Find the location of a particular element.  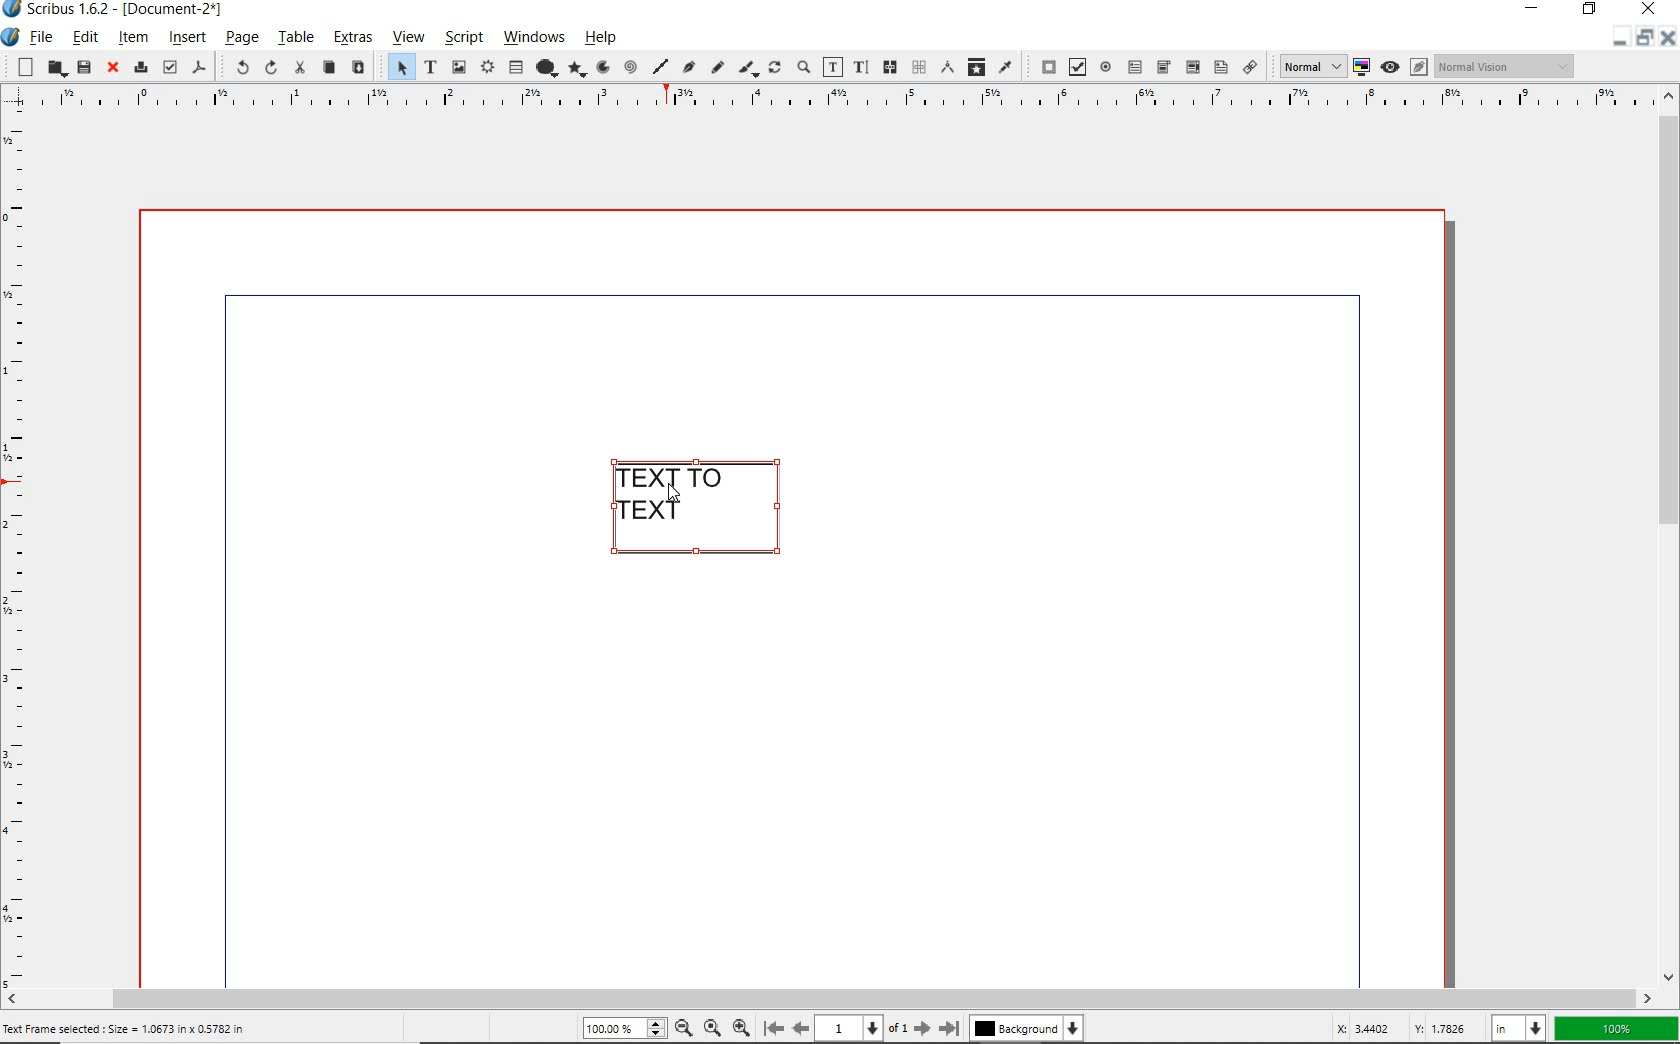

system icon is located at coordinates (12, 38).